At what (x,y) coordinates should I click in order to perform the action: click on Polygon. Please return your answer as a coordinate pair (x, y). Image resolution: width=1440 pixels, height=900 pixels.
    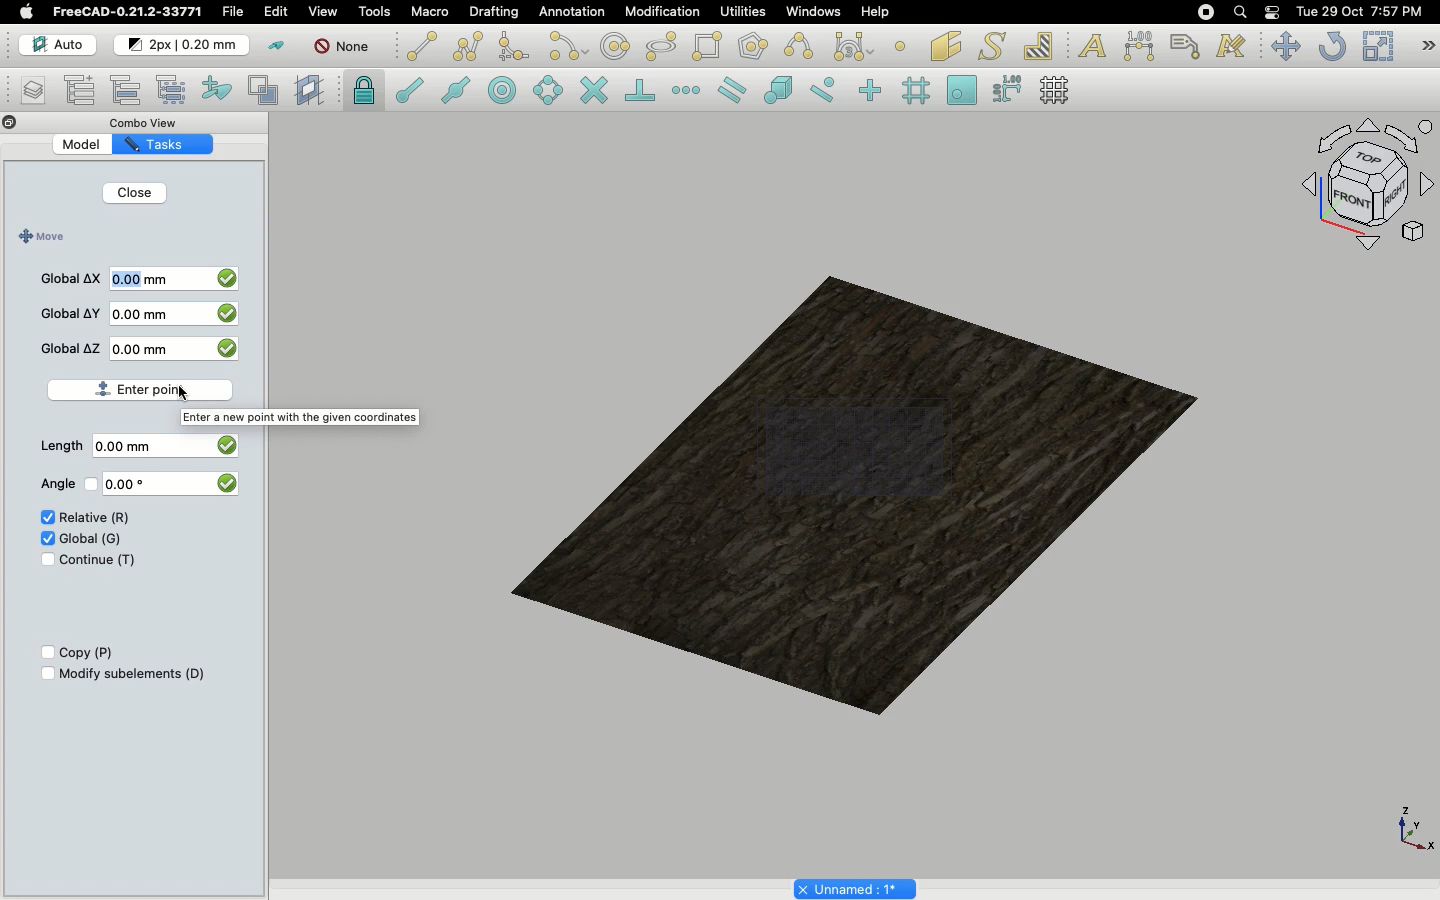
    Looking at the image, I should click on (755, 49).